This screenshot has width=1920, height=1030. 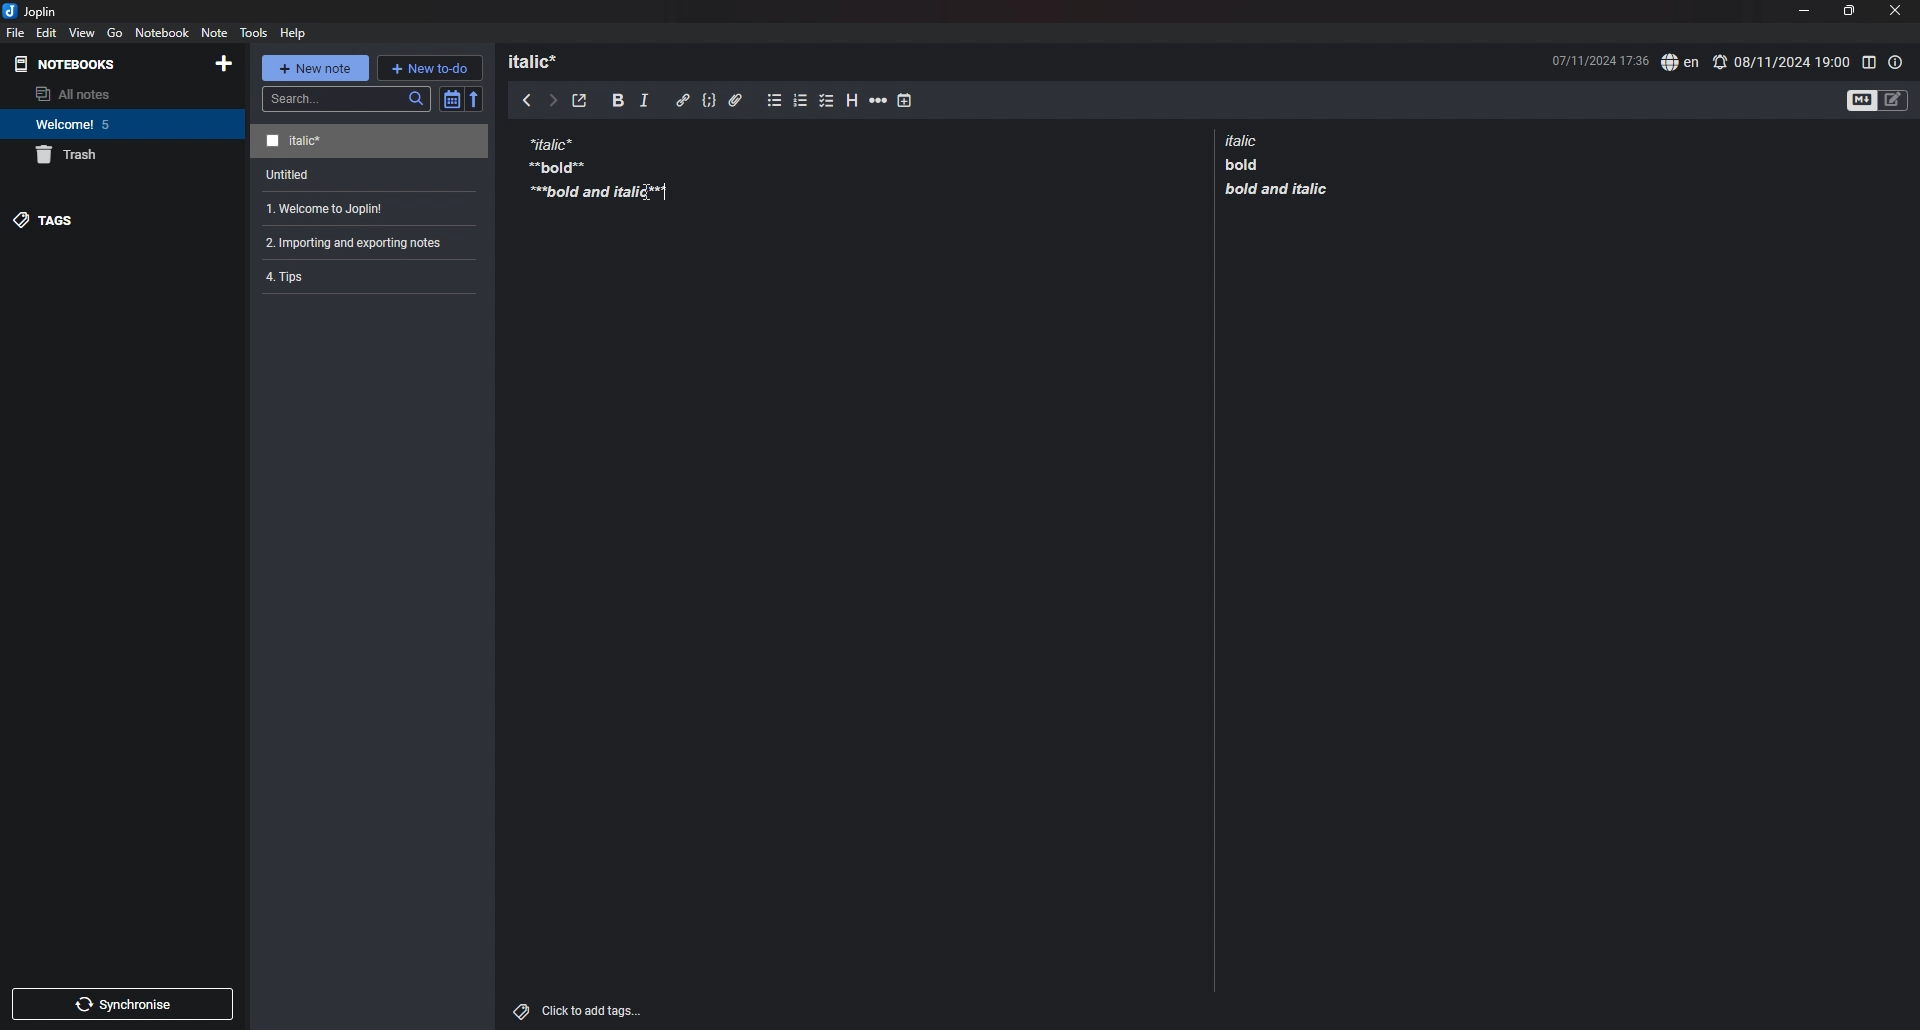 I want to click on code, so click(x=708, y=101).